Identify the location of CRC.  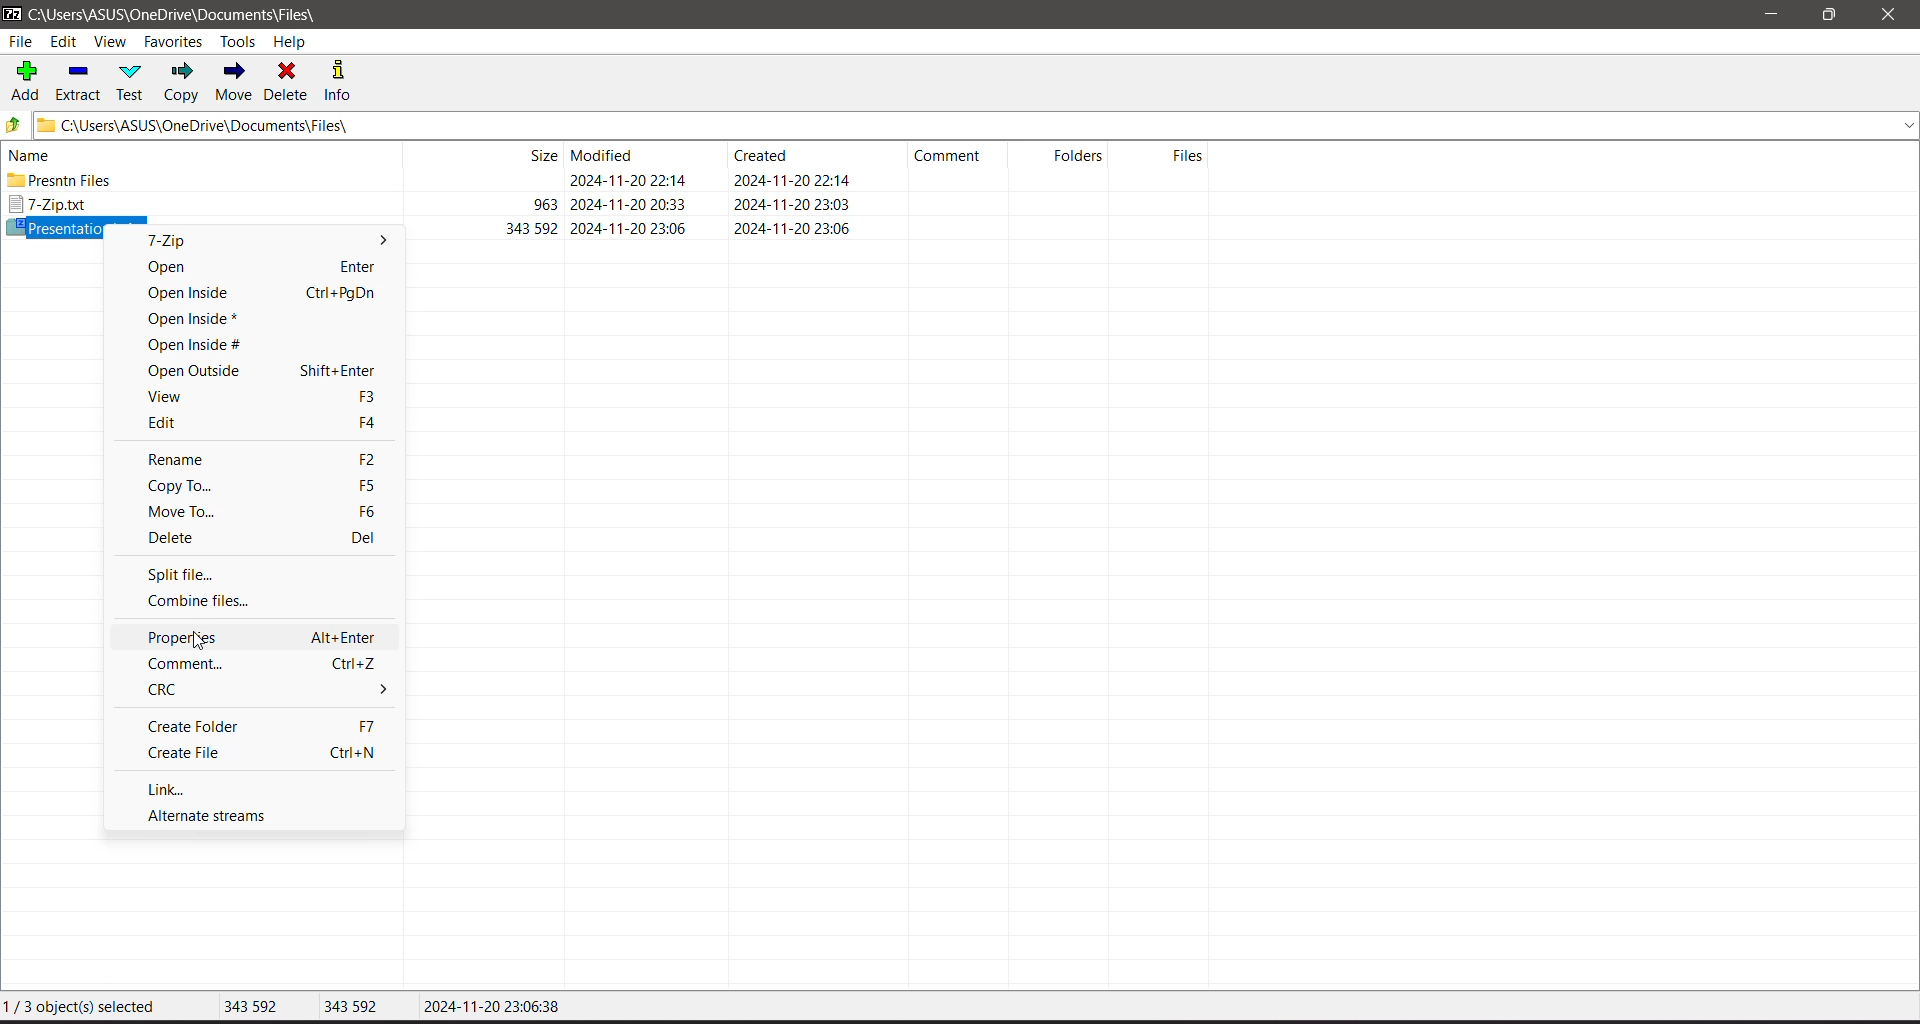
(196, 690).